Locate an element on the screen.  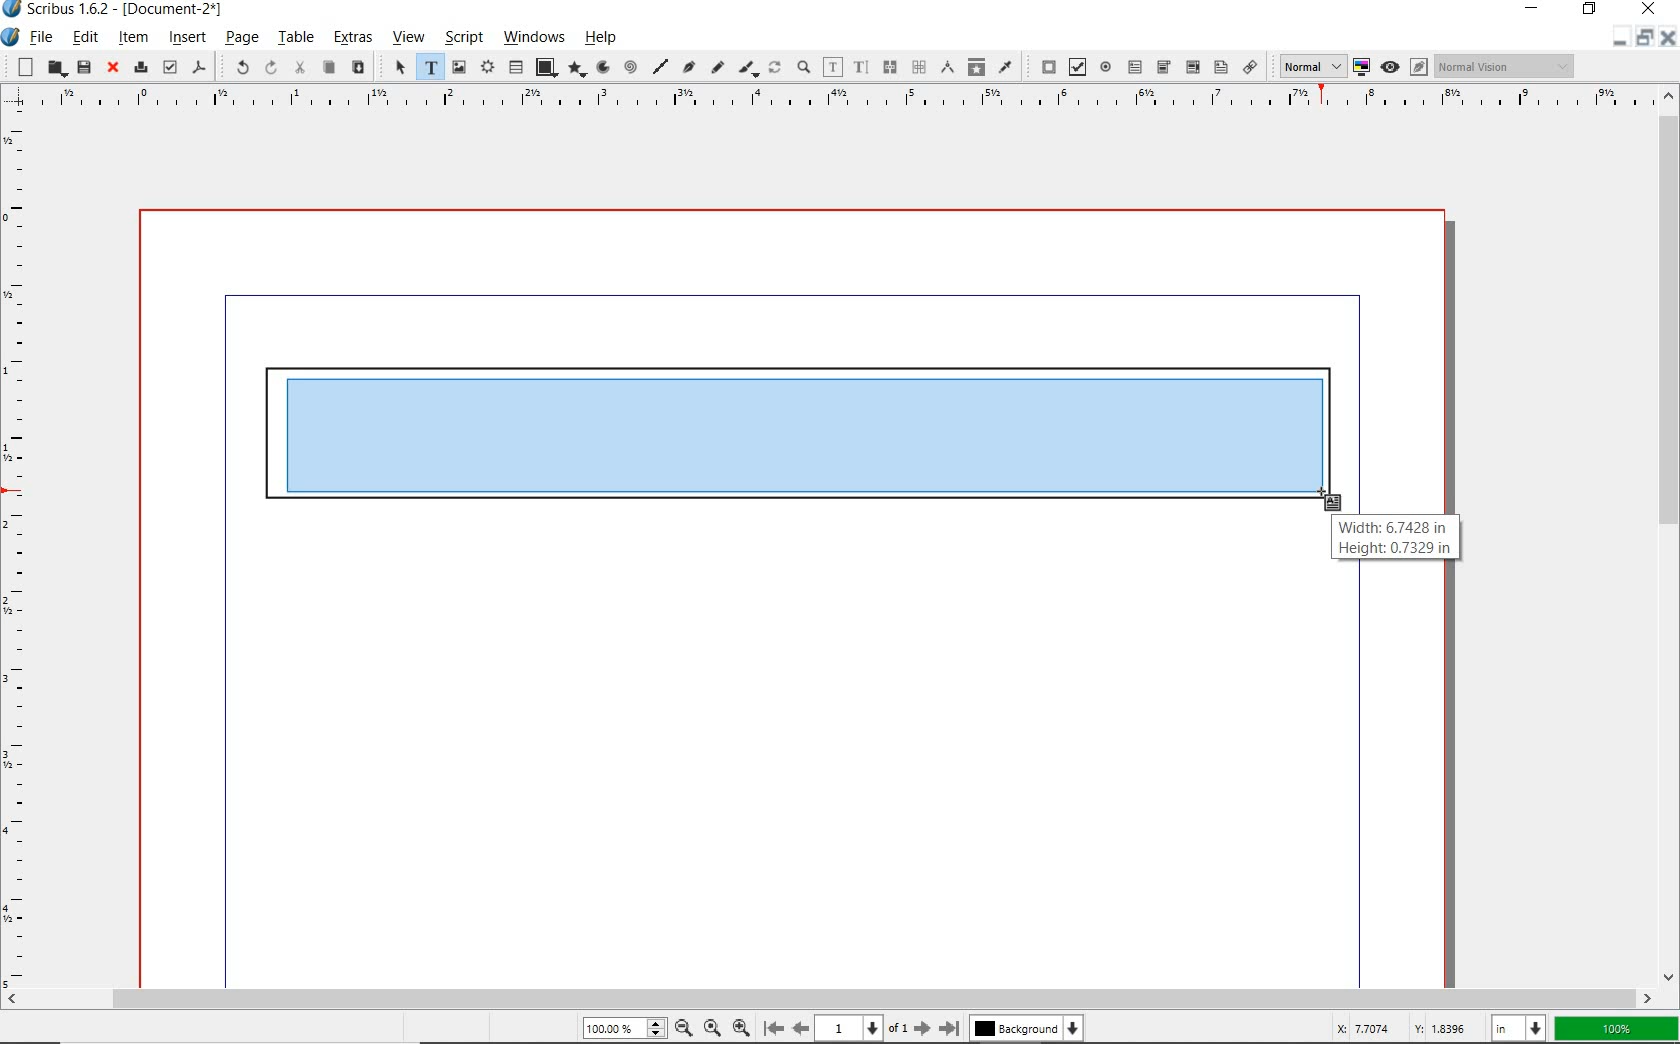
restore is located at coordinates (1645, 42).